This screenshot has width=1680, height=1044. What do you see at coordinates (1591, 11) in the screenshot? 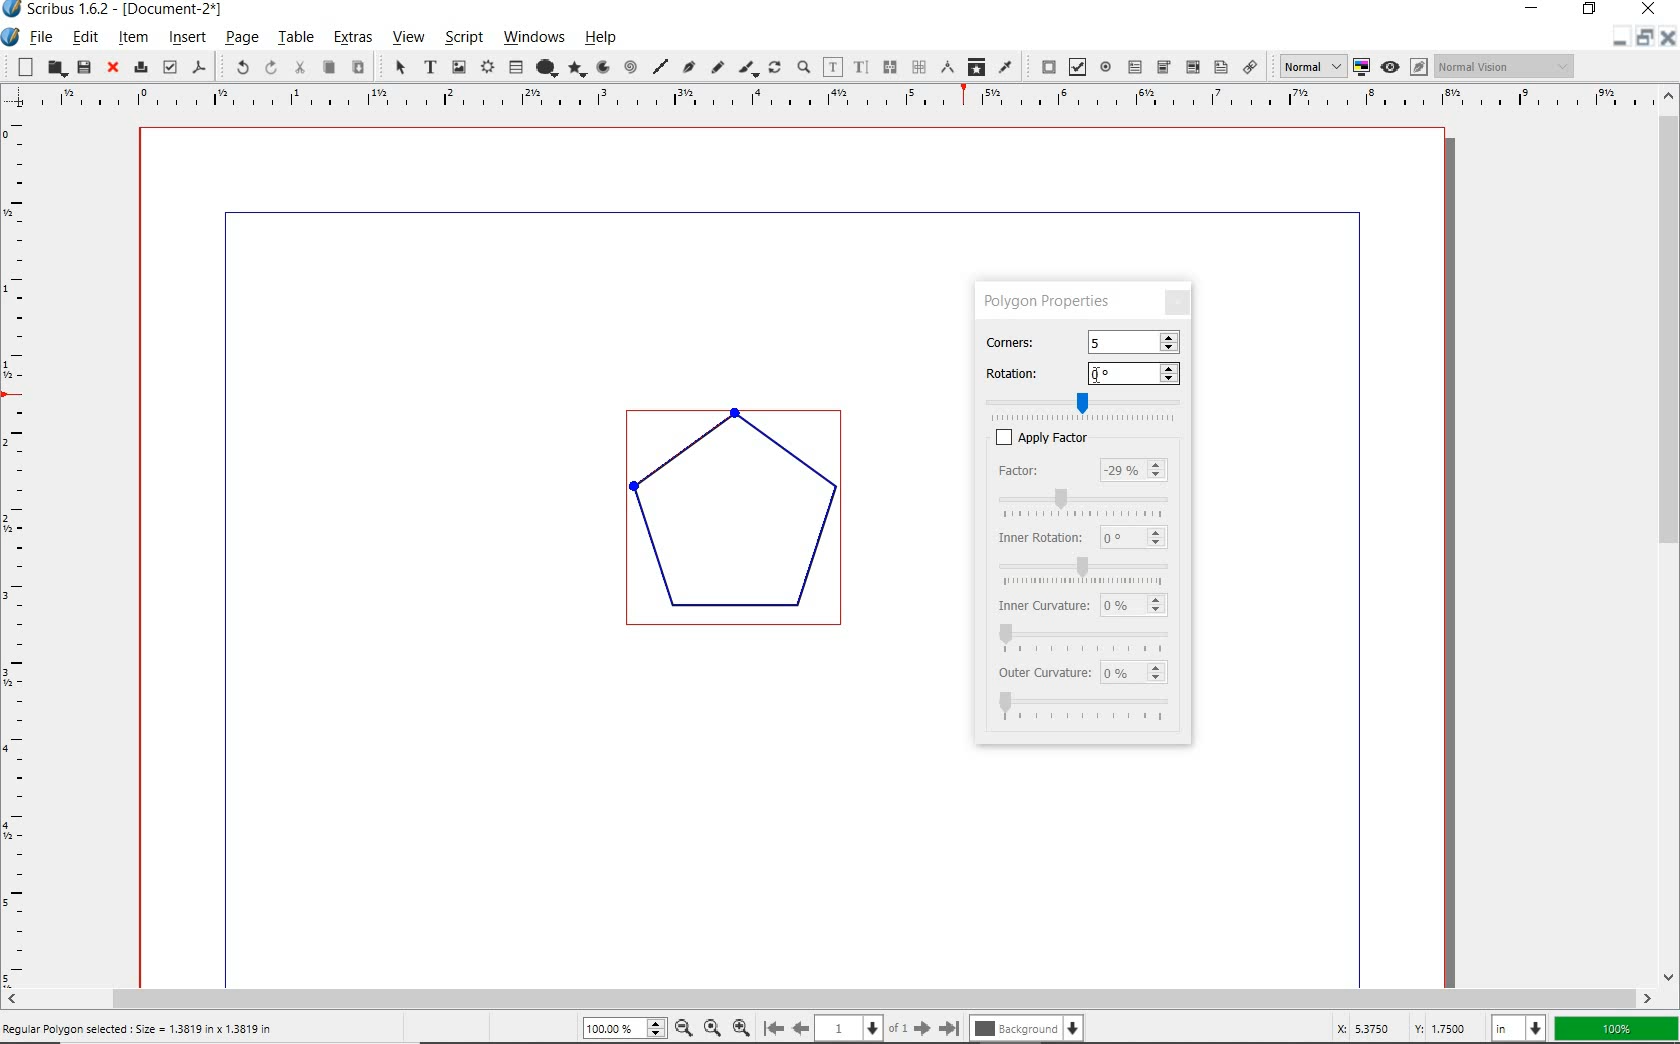
I see `restore` at bounding box center [1591, 11].